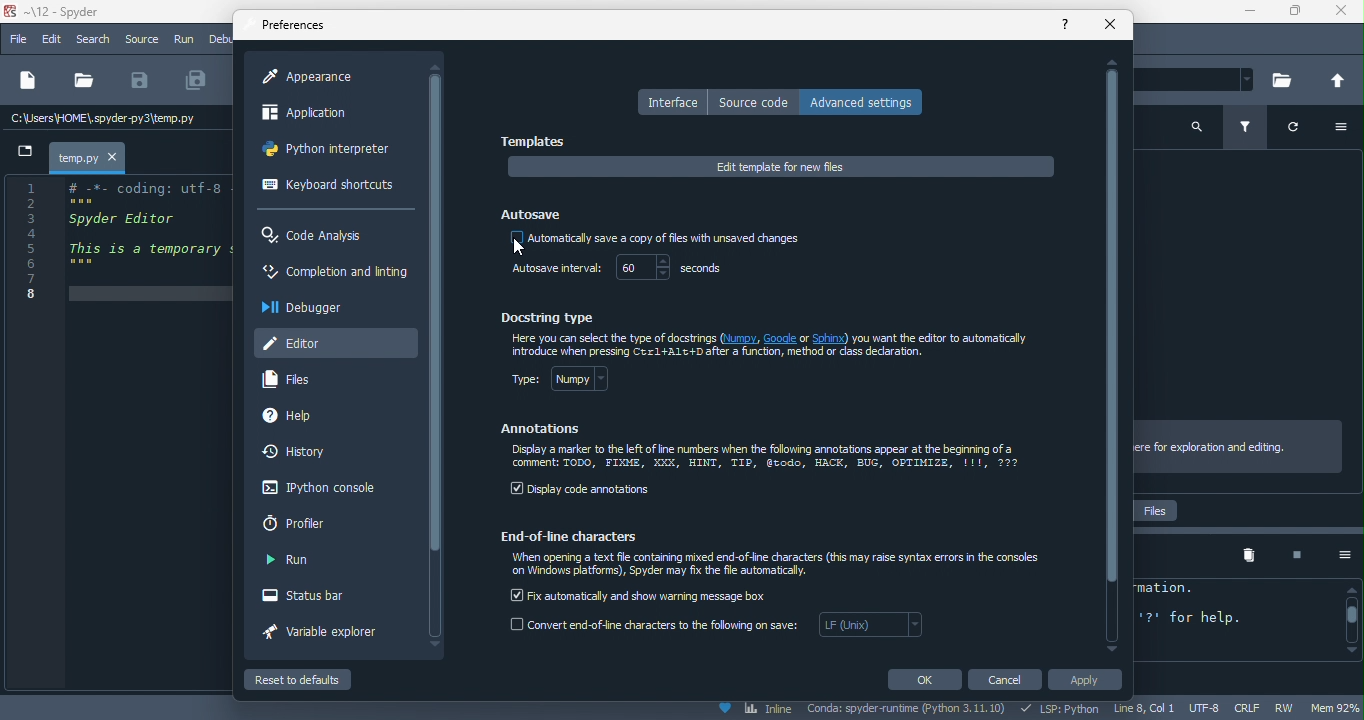 The height and width of the screenshot is (720, 1364). Describe the element at coordinates (83, 81) in the screenshot. I see `open` at that location.